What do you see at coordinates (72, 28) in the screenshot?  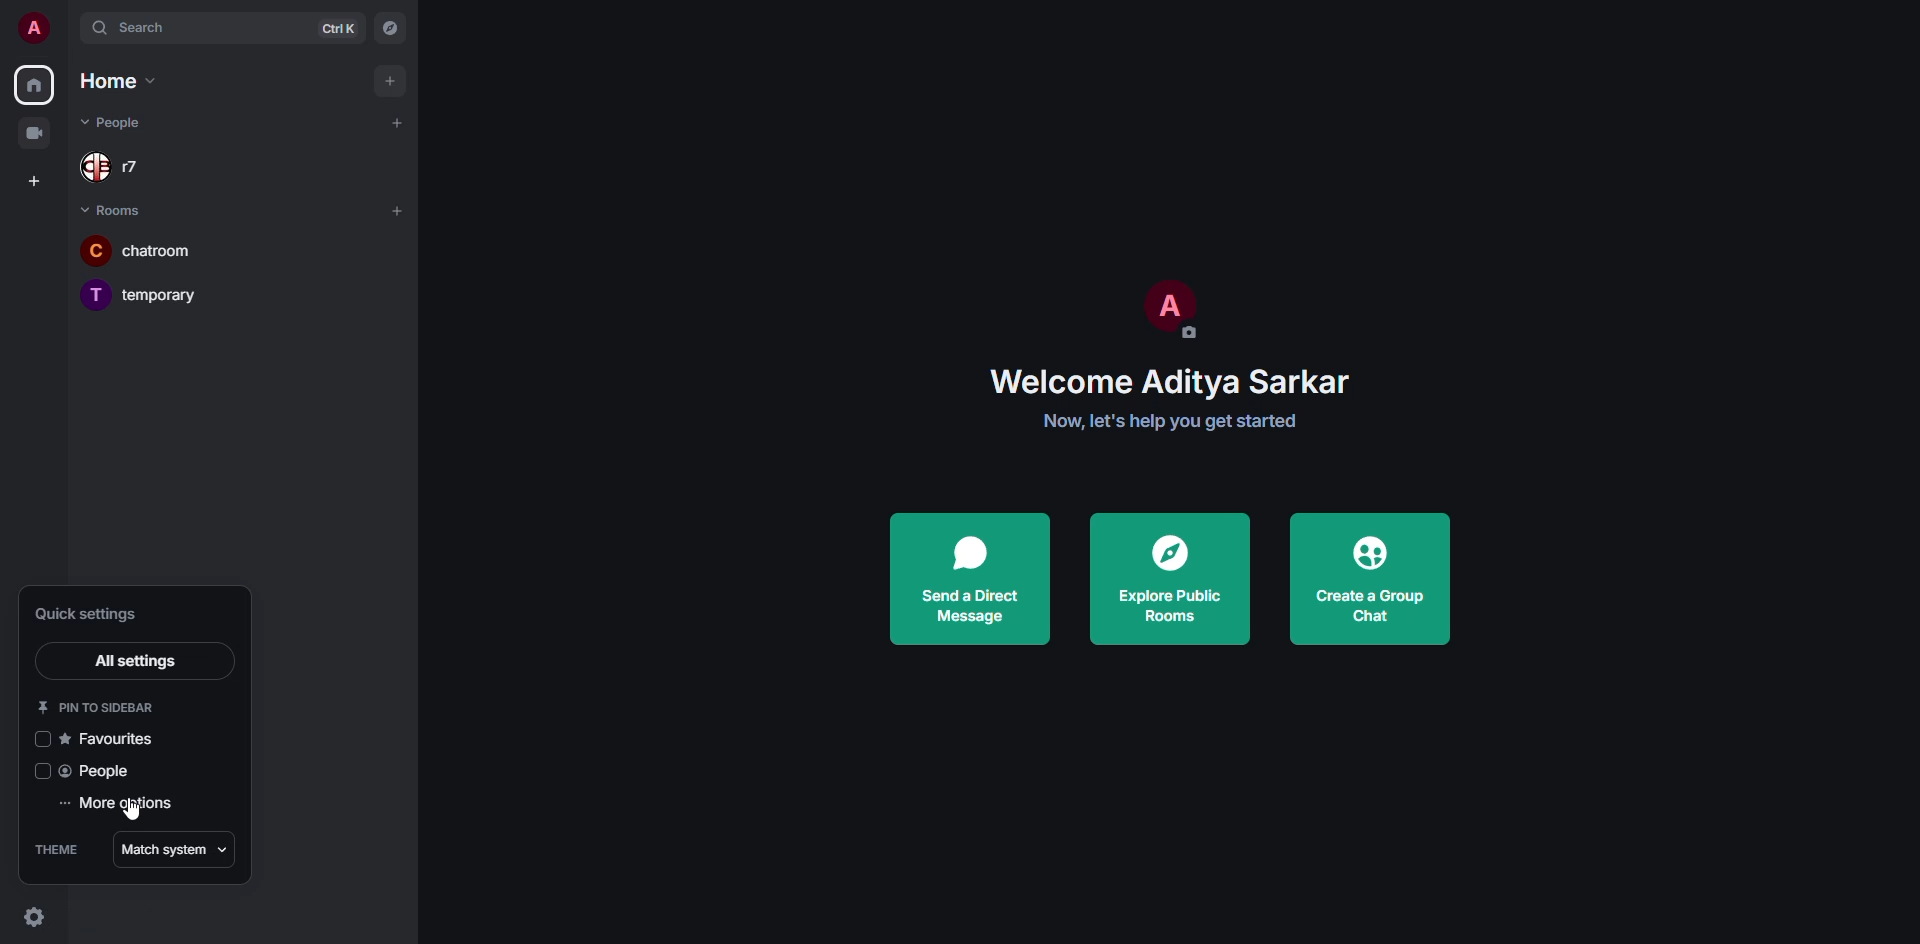 I see `expand` at bounding box center [72, 28].